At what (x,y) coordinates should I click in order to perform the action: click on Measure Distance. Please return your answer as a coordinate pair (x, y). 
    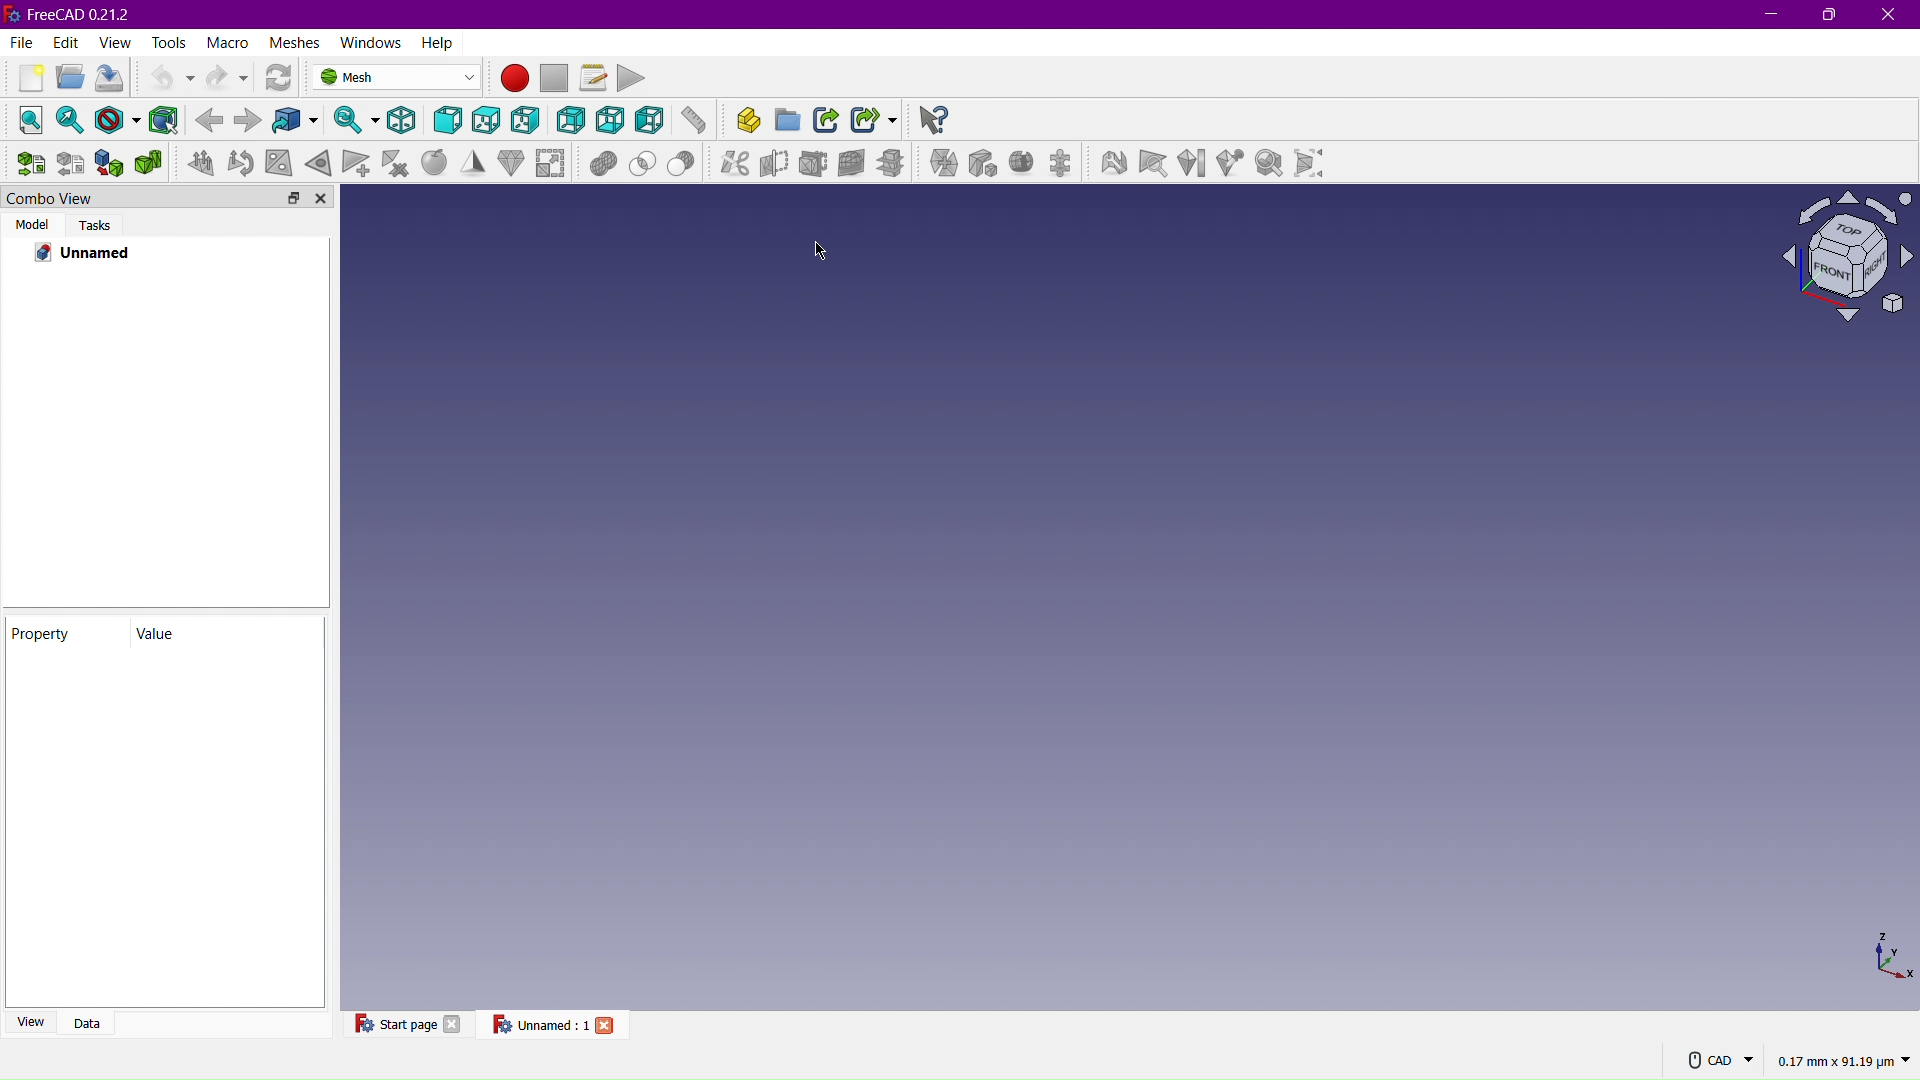
    Looking at the image, I should click on (694, 124).